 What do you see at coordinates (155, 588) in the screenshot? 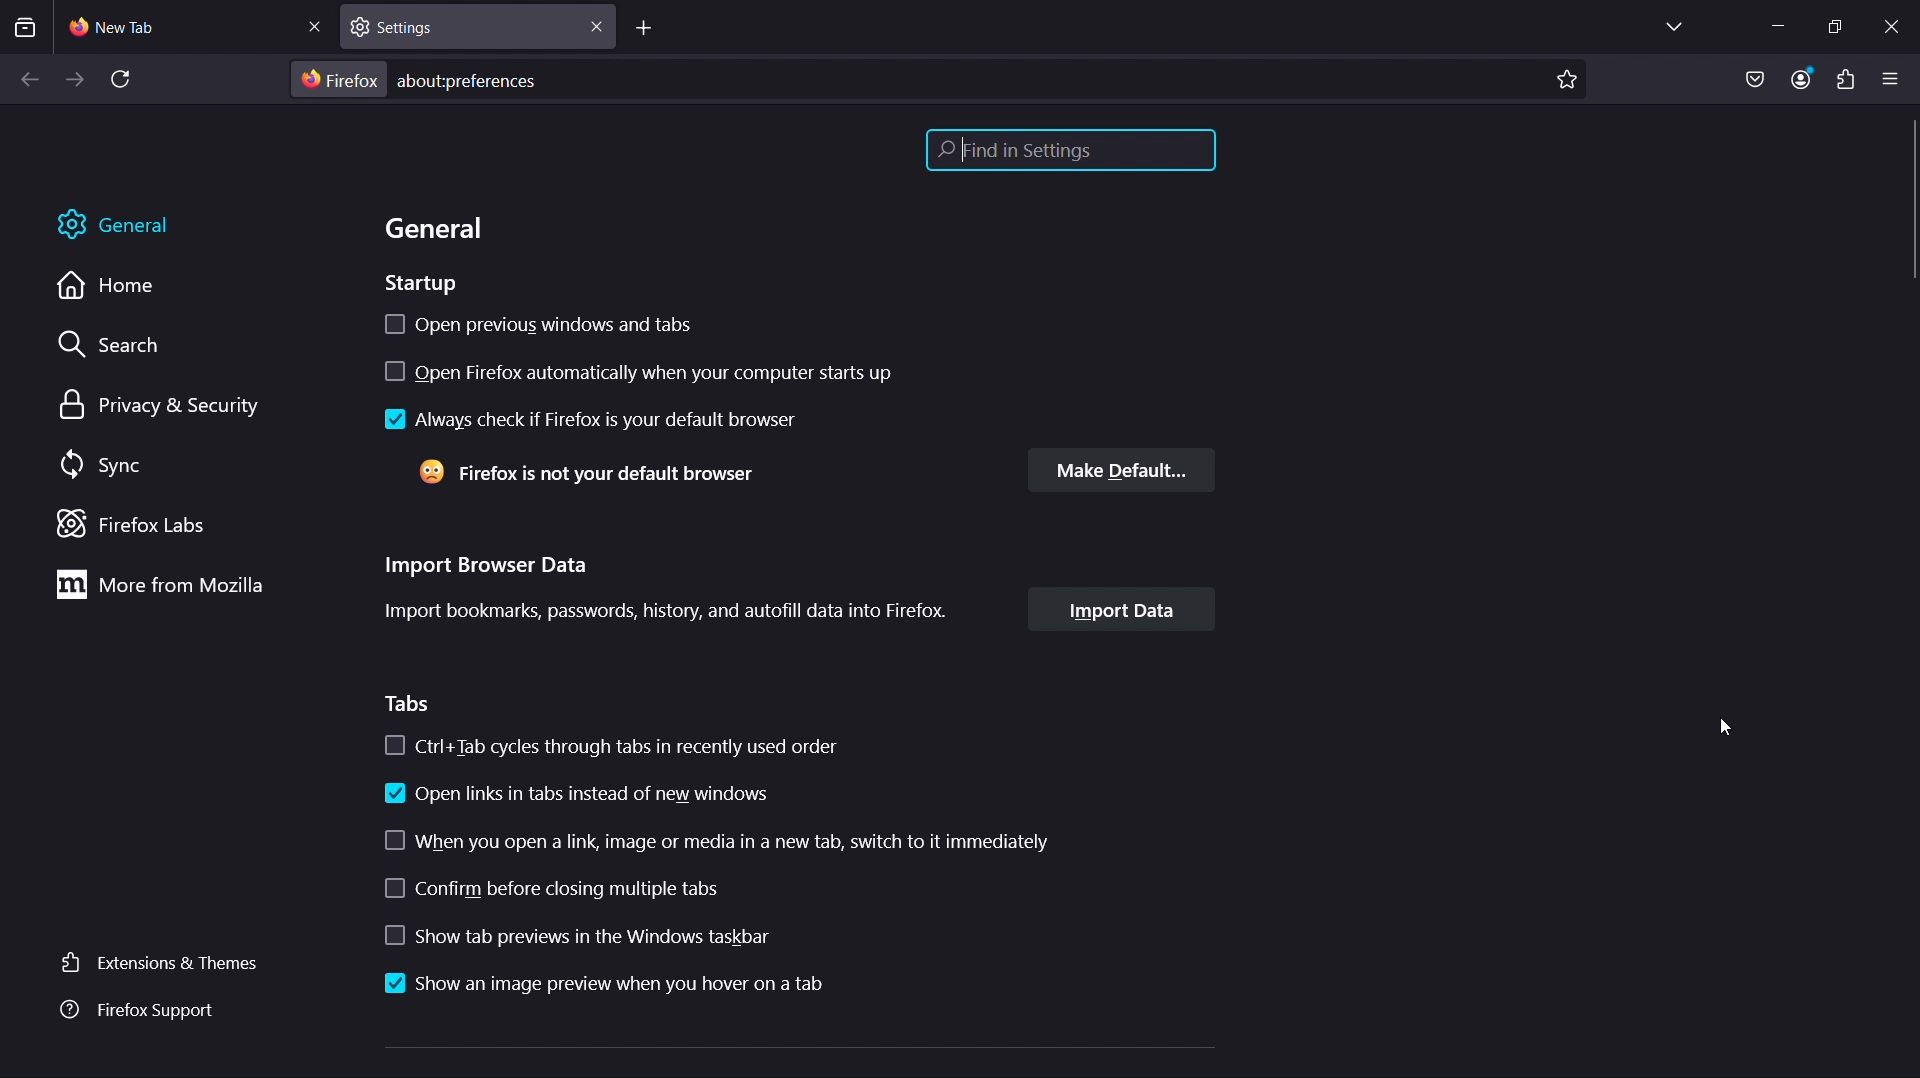
I see `More from Mozilla` at bounding box center [155, 588].